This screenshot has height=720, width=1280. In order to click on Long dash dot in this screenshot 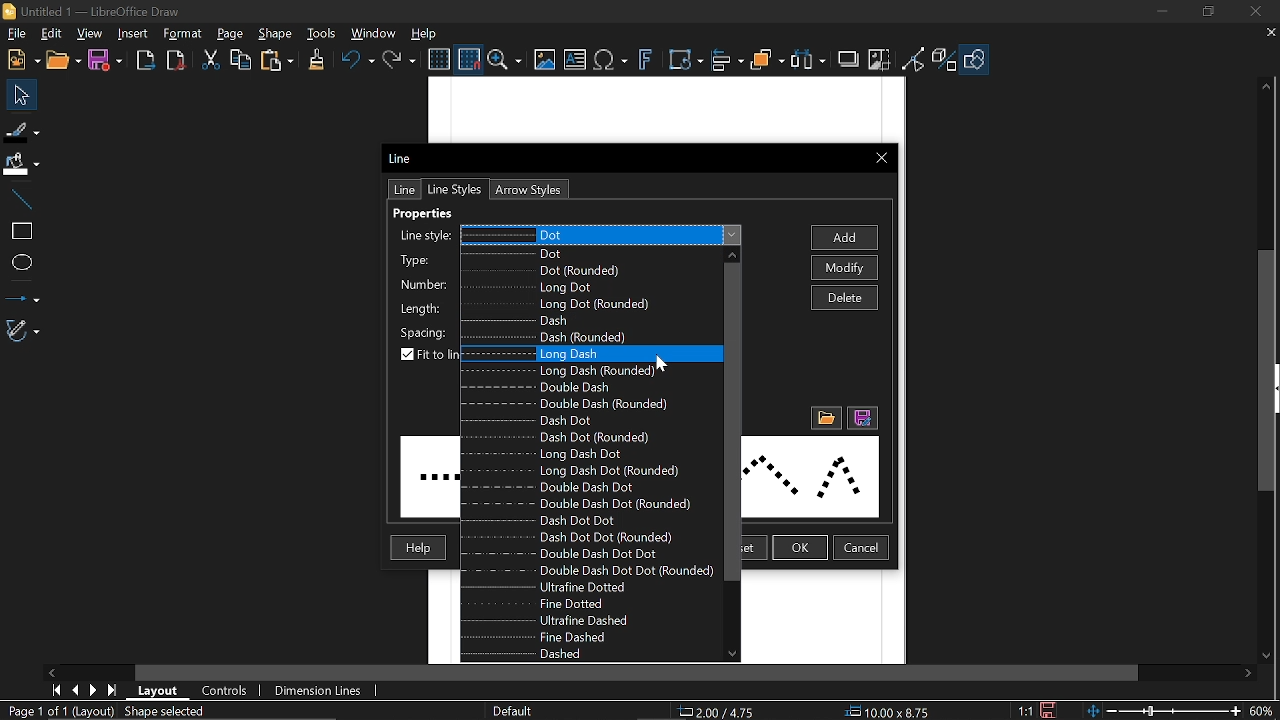, I will do `click(592, 455)`.